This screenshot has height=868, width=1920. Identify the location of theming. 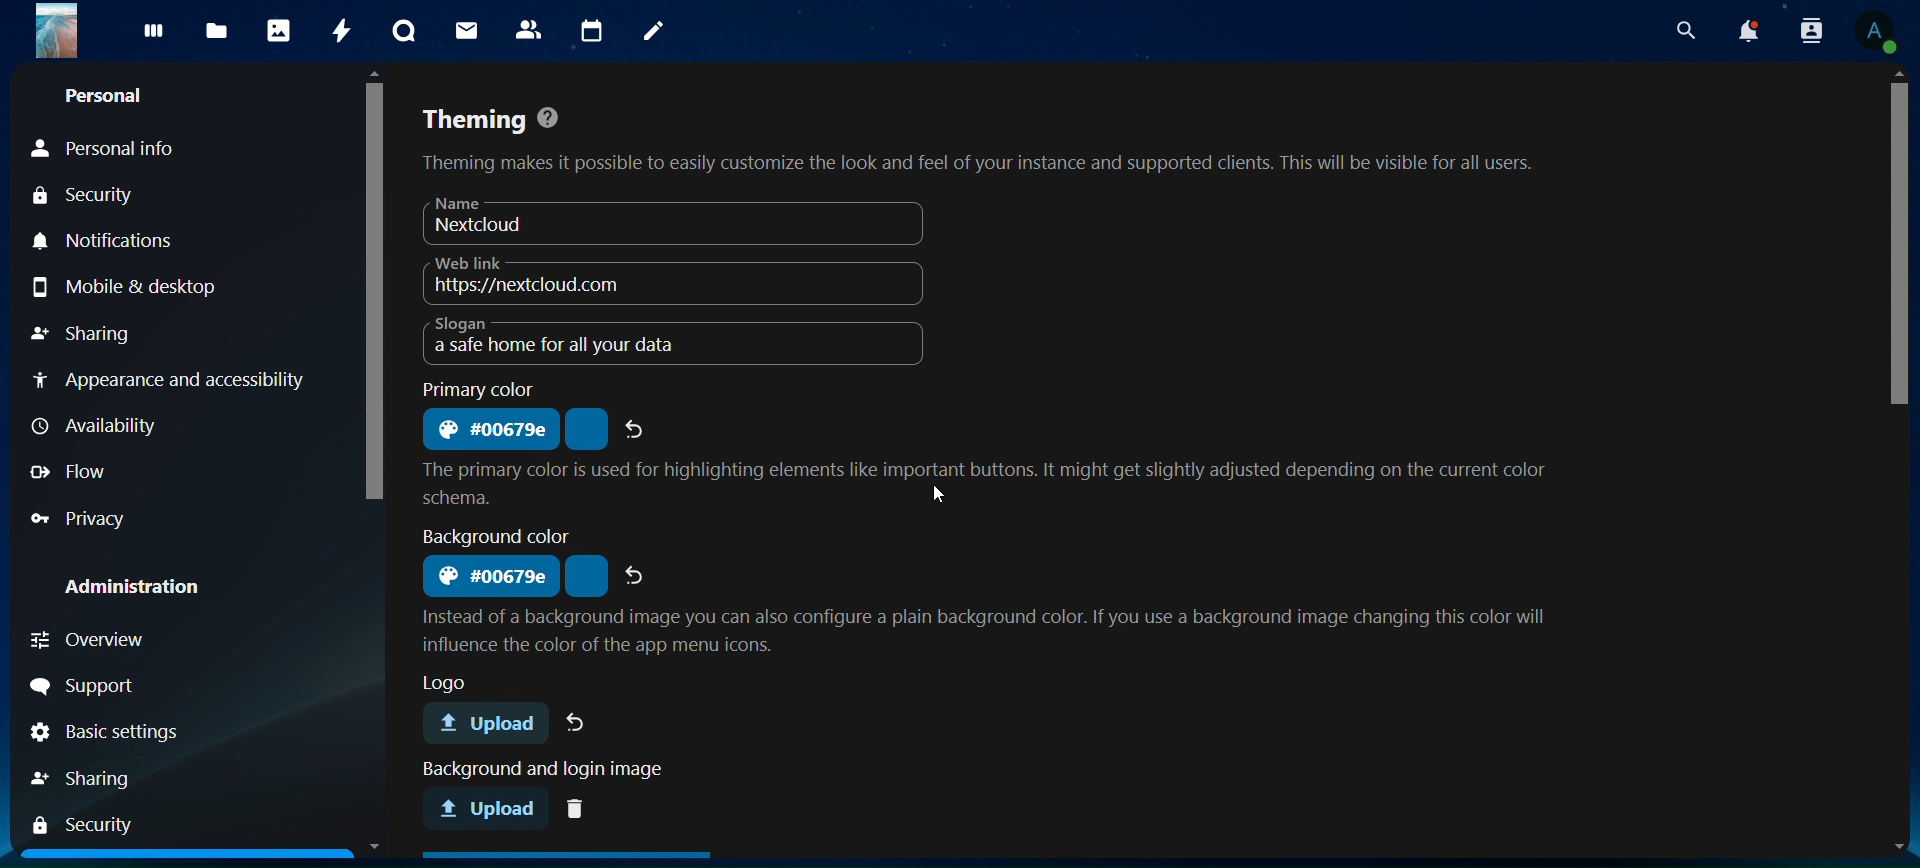
(977, 141).